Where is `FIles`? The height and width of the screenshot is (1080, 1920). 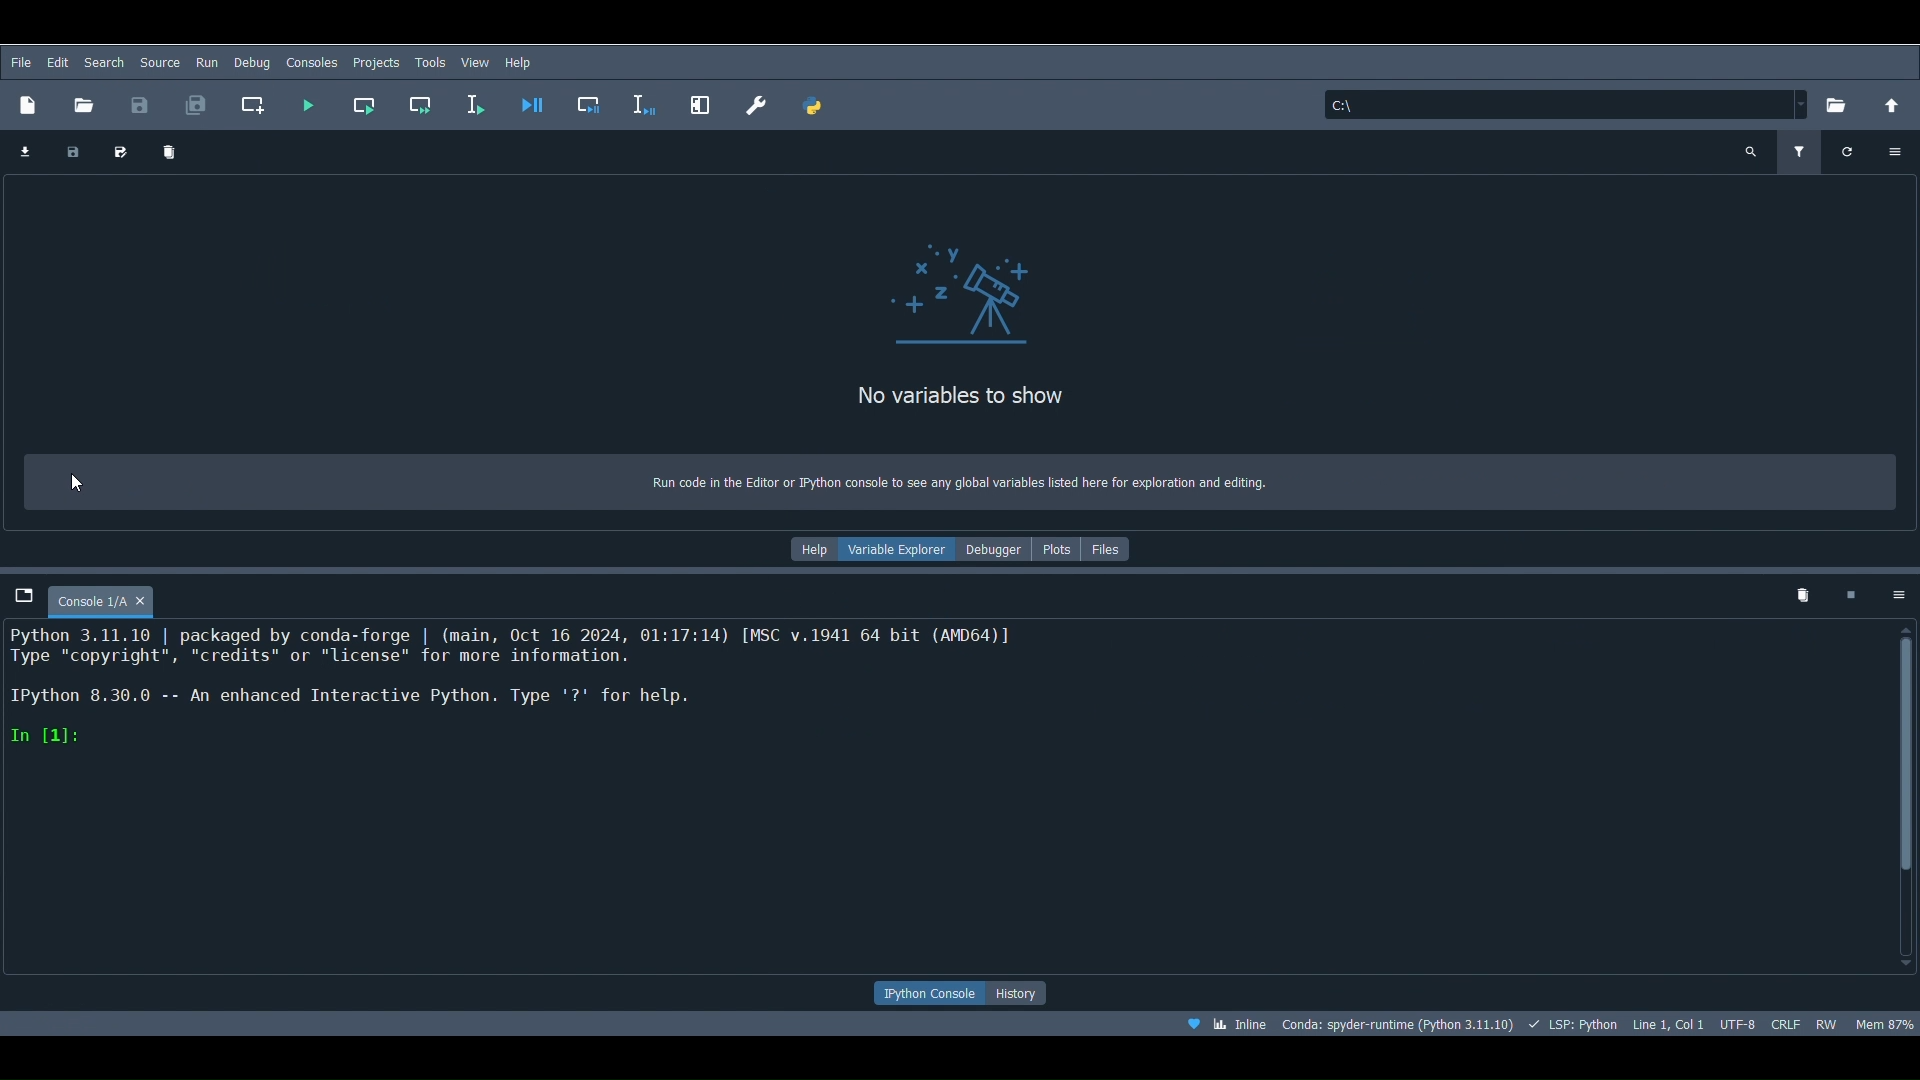 FIles is located at coordinates (1110, 546).